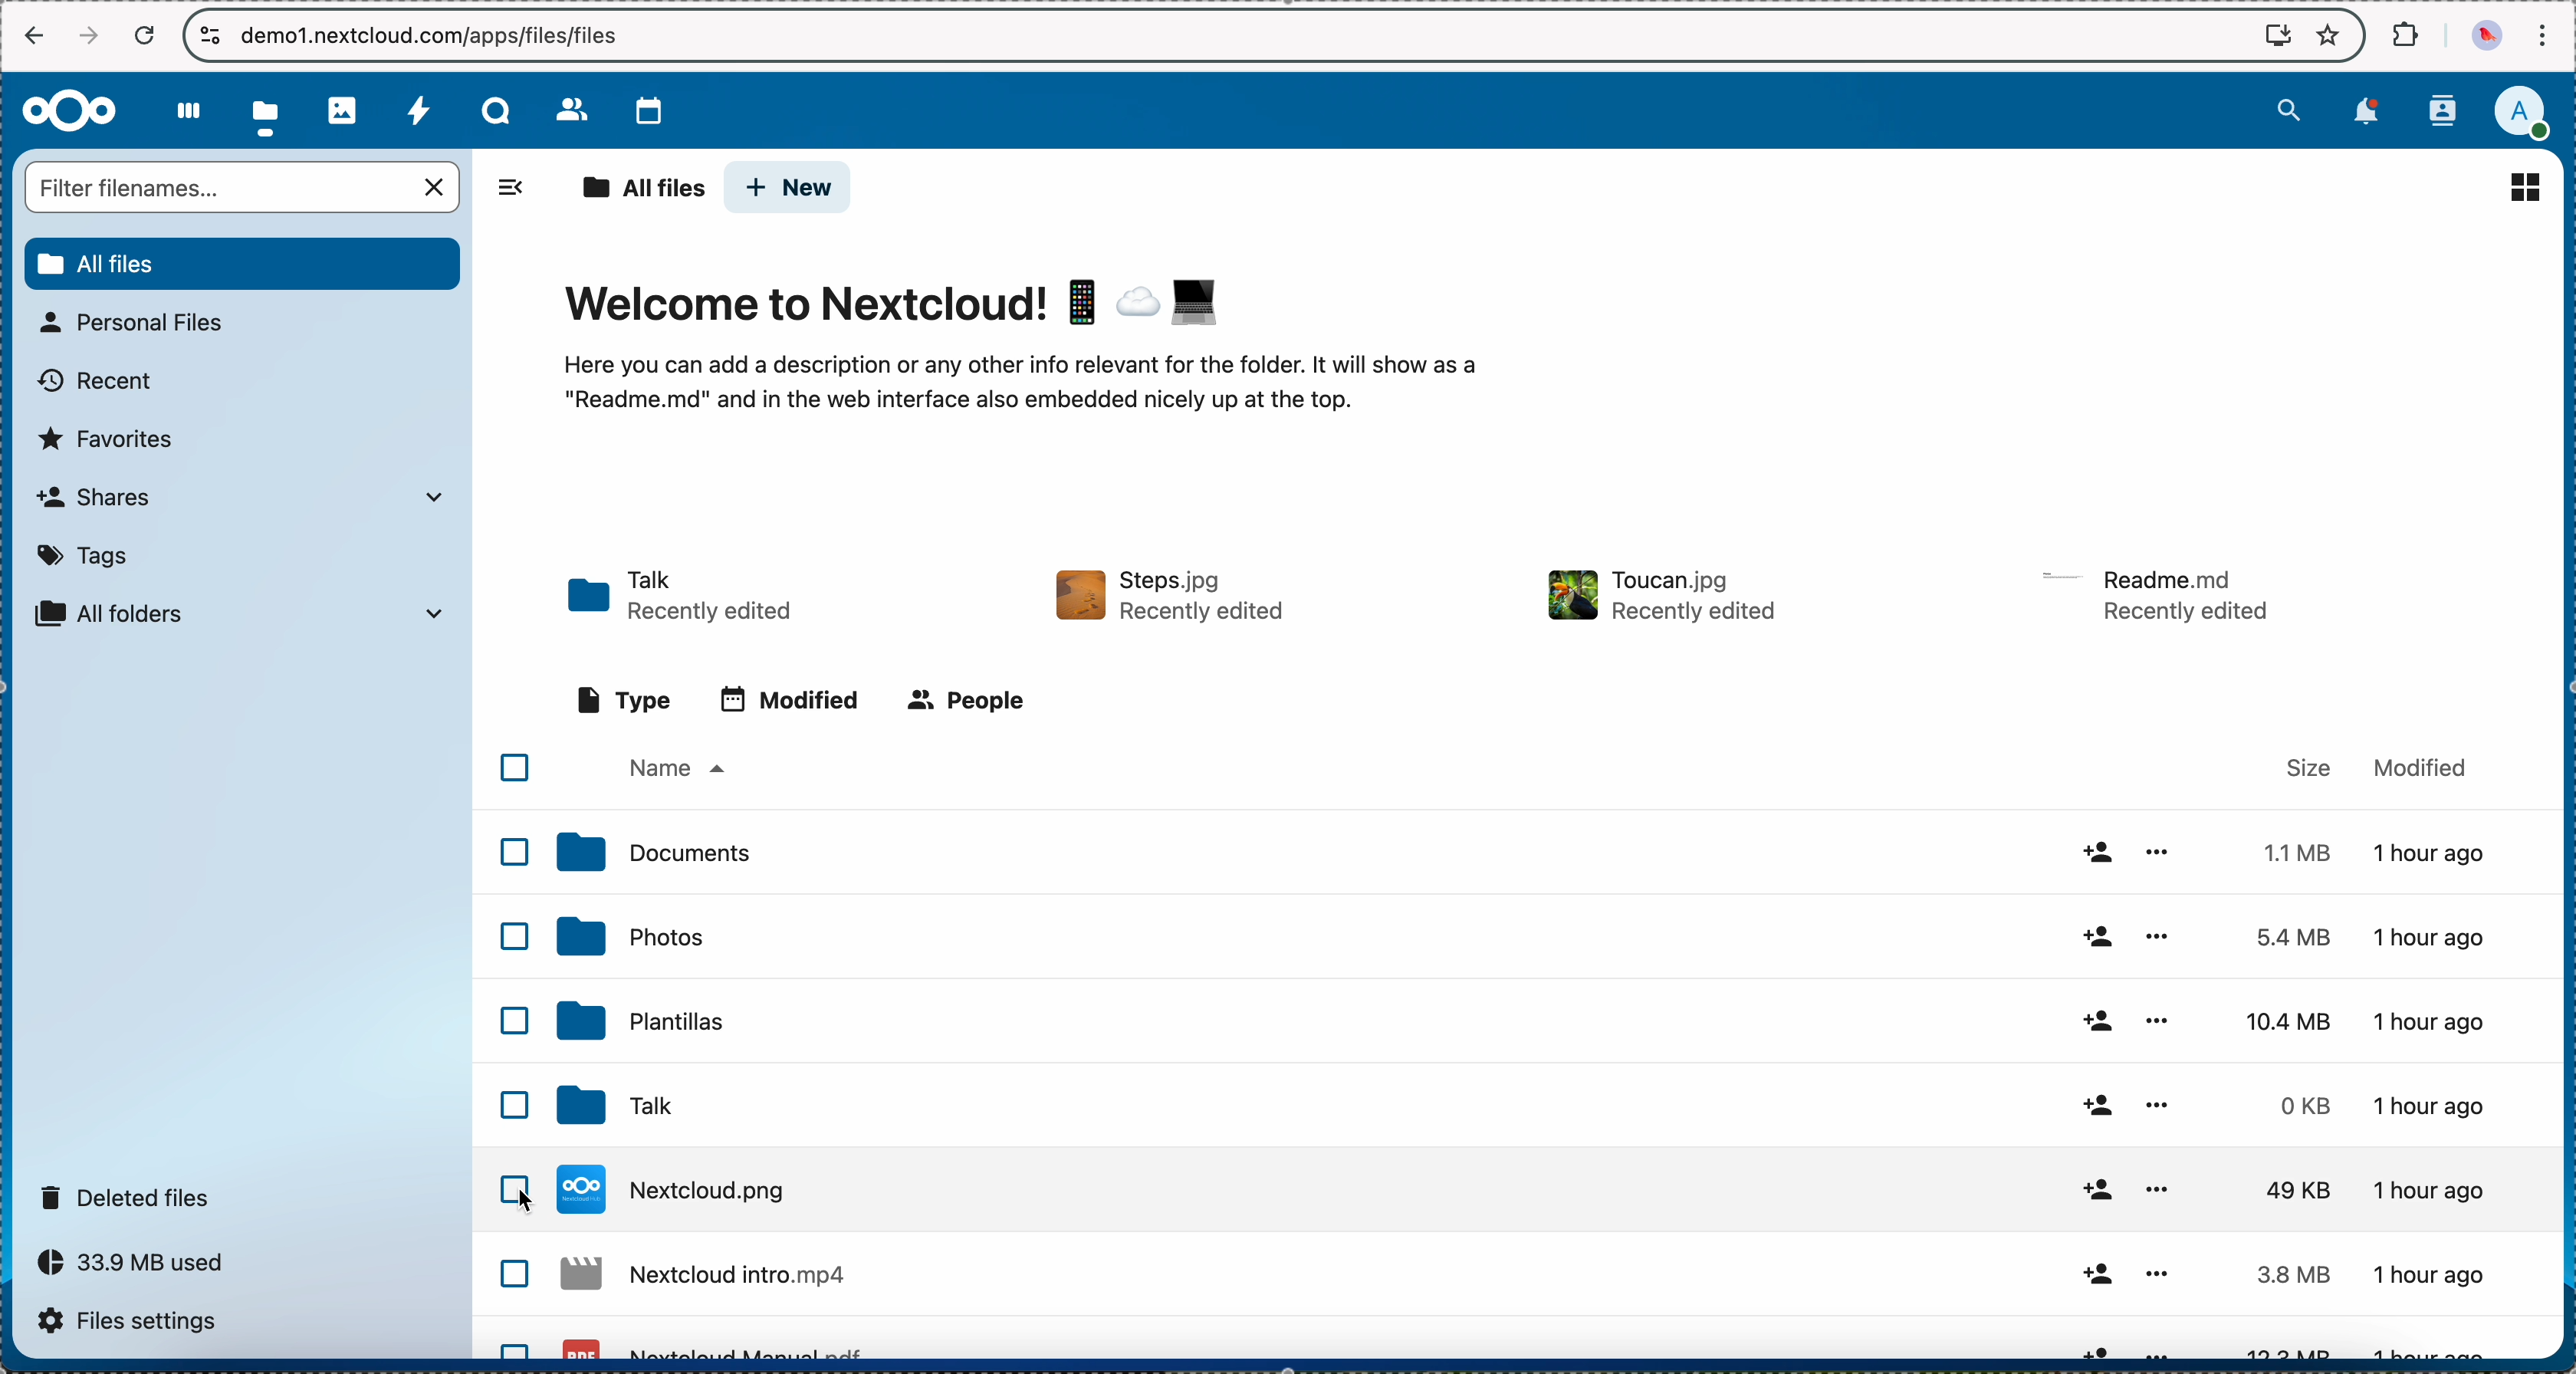  Describe the element at coordinates (1528, 1104) in the screenshot. I see `Talk` at that location.